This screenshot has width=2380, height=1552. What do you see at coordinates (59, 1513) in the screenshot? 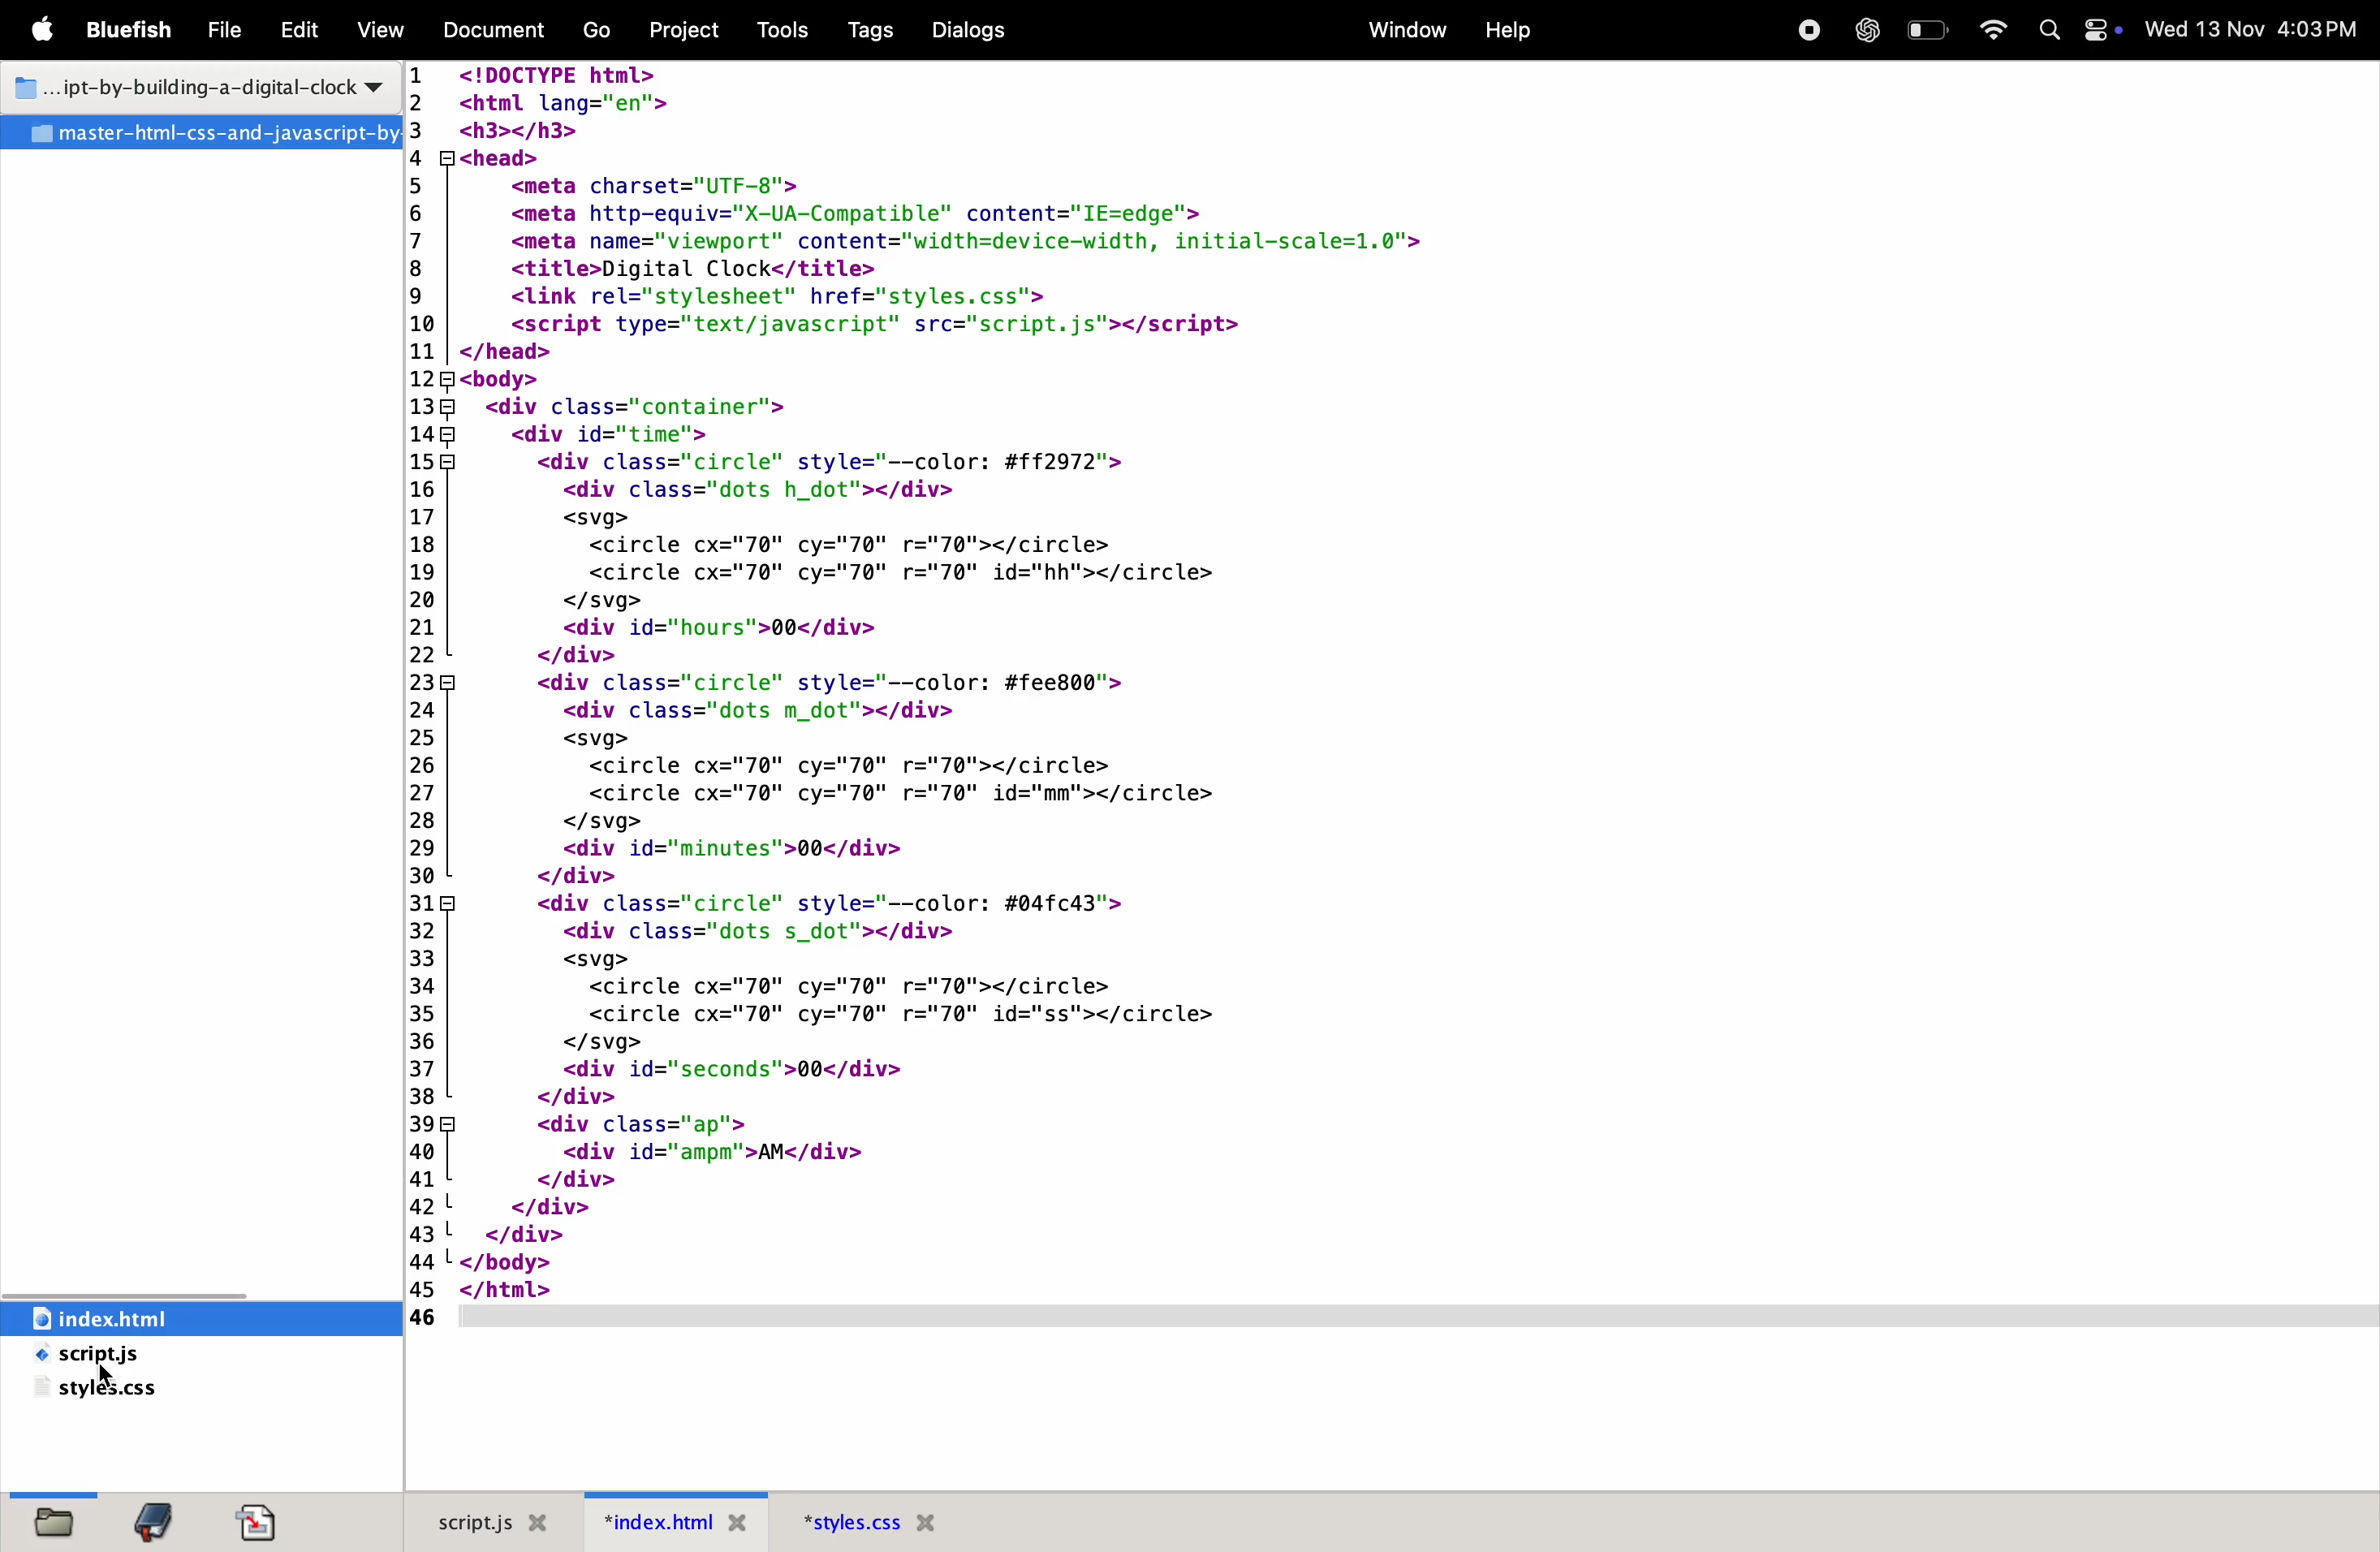
I see `files` at bounding box center [59, 1513].